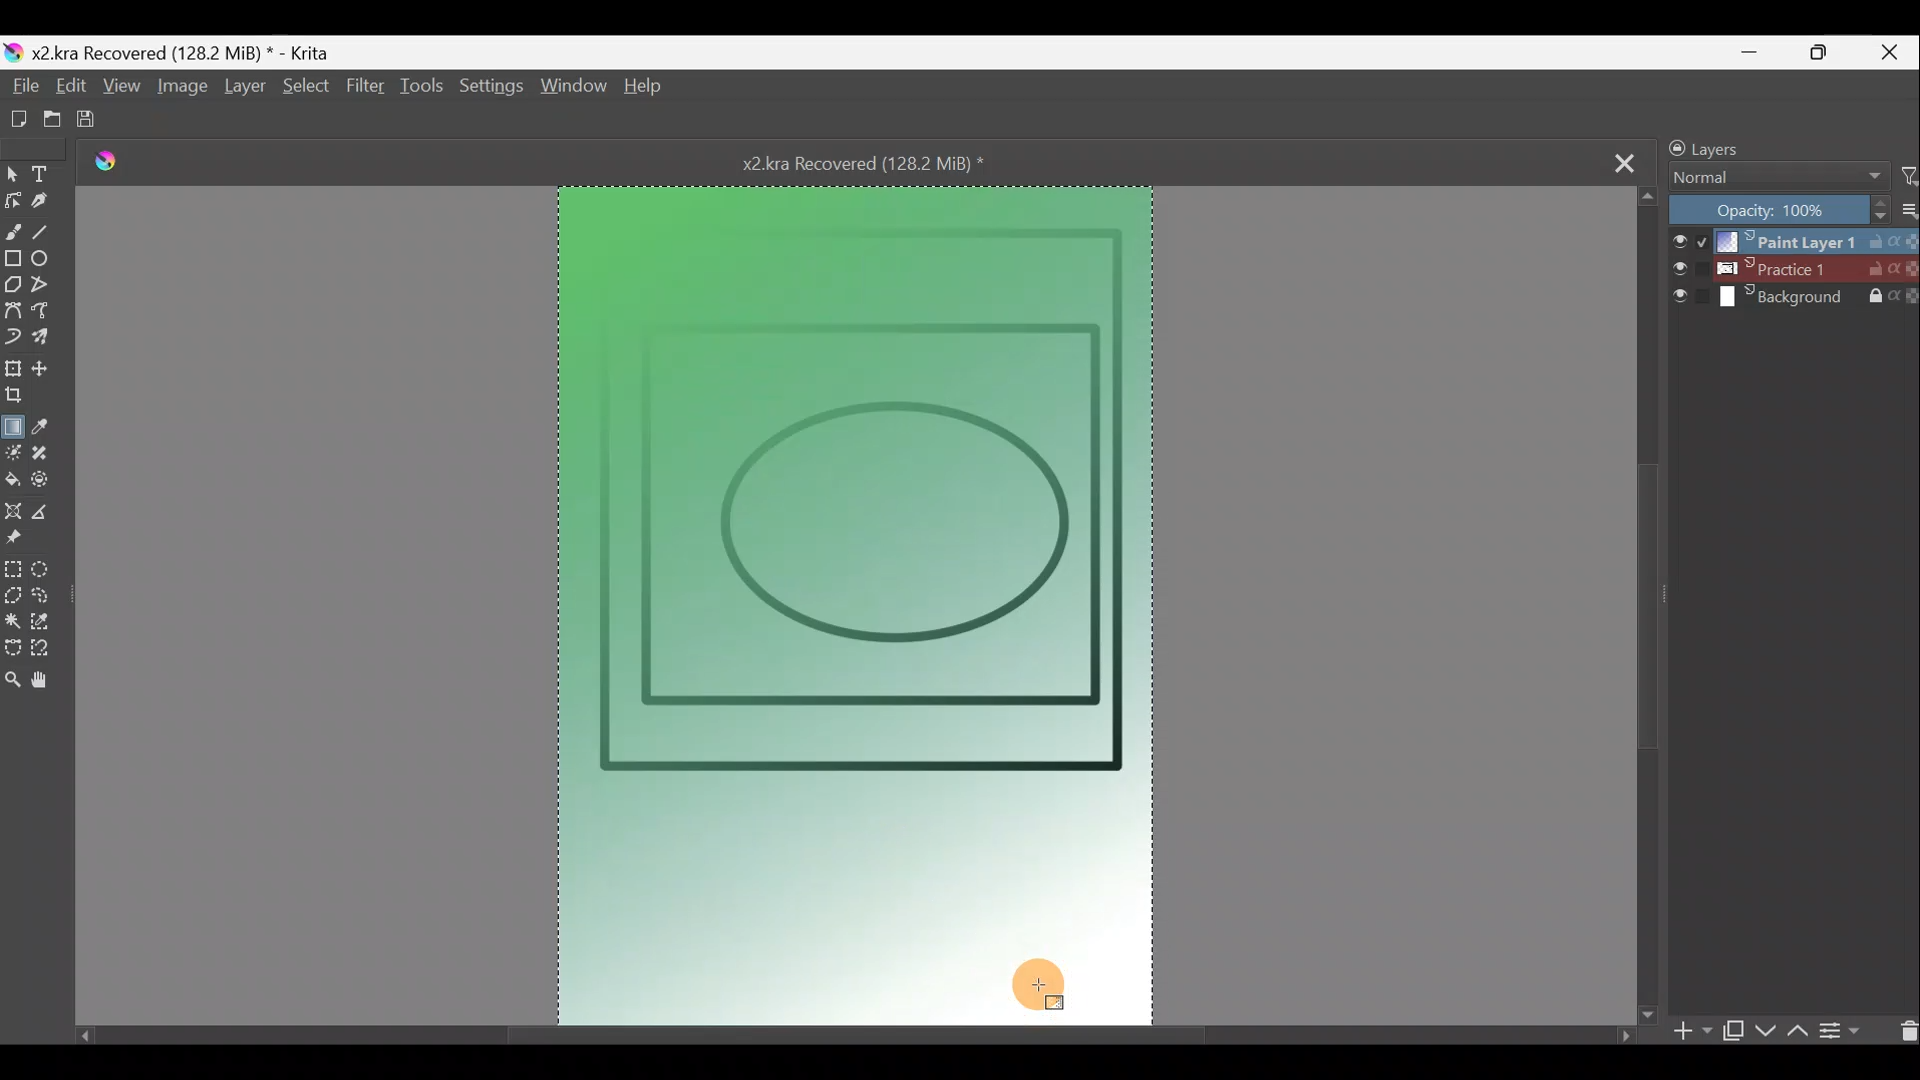 This screenshot has height=1080, width=1920. Describe the element at coordinates (48, 455) in the screenshot. I see `Smart patch tool` at that location.